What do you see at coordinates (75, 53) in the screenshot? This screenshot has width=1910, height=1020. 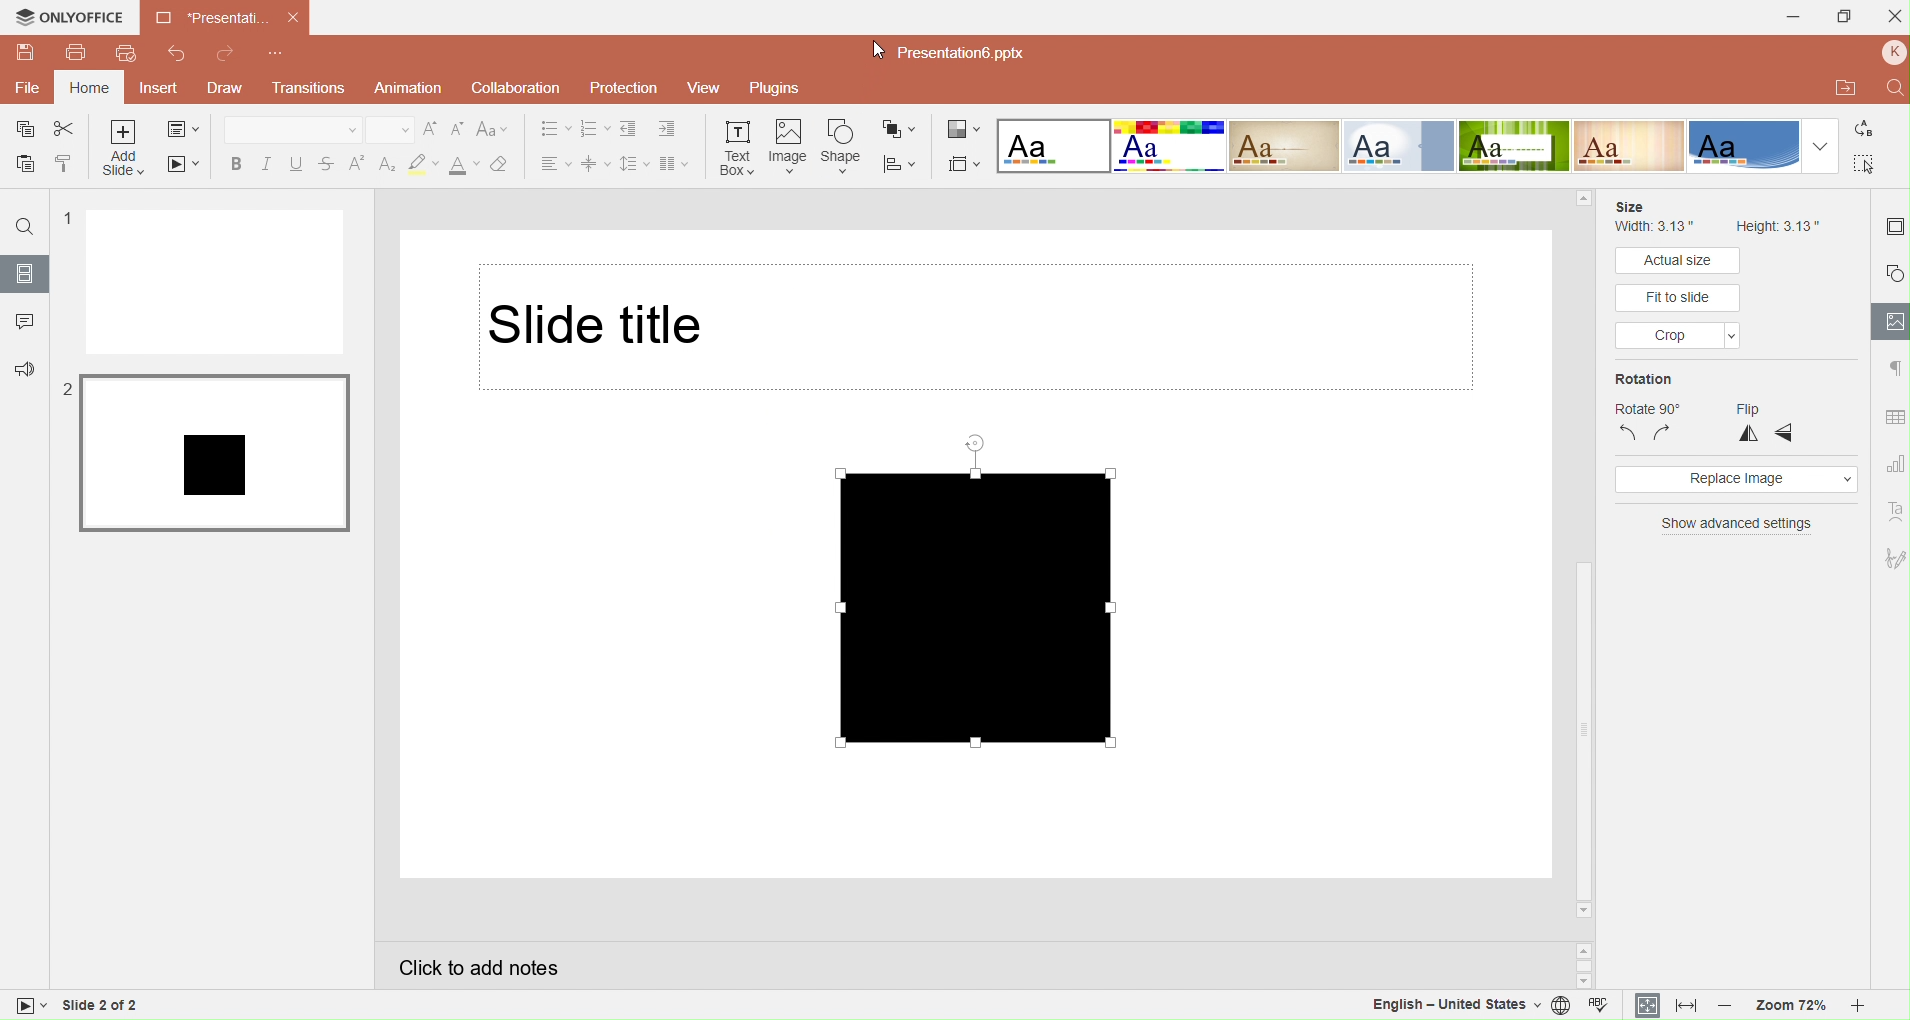 I see `Print file` at bounding box center [75, 53].